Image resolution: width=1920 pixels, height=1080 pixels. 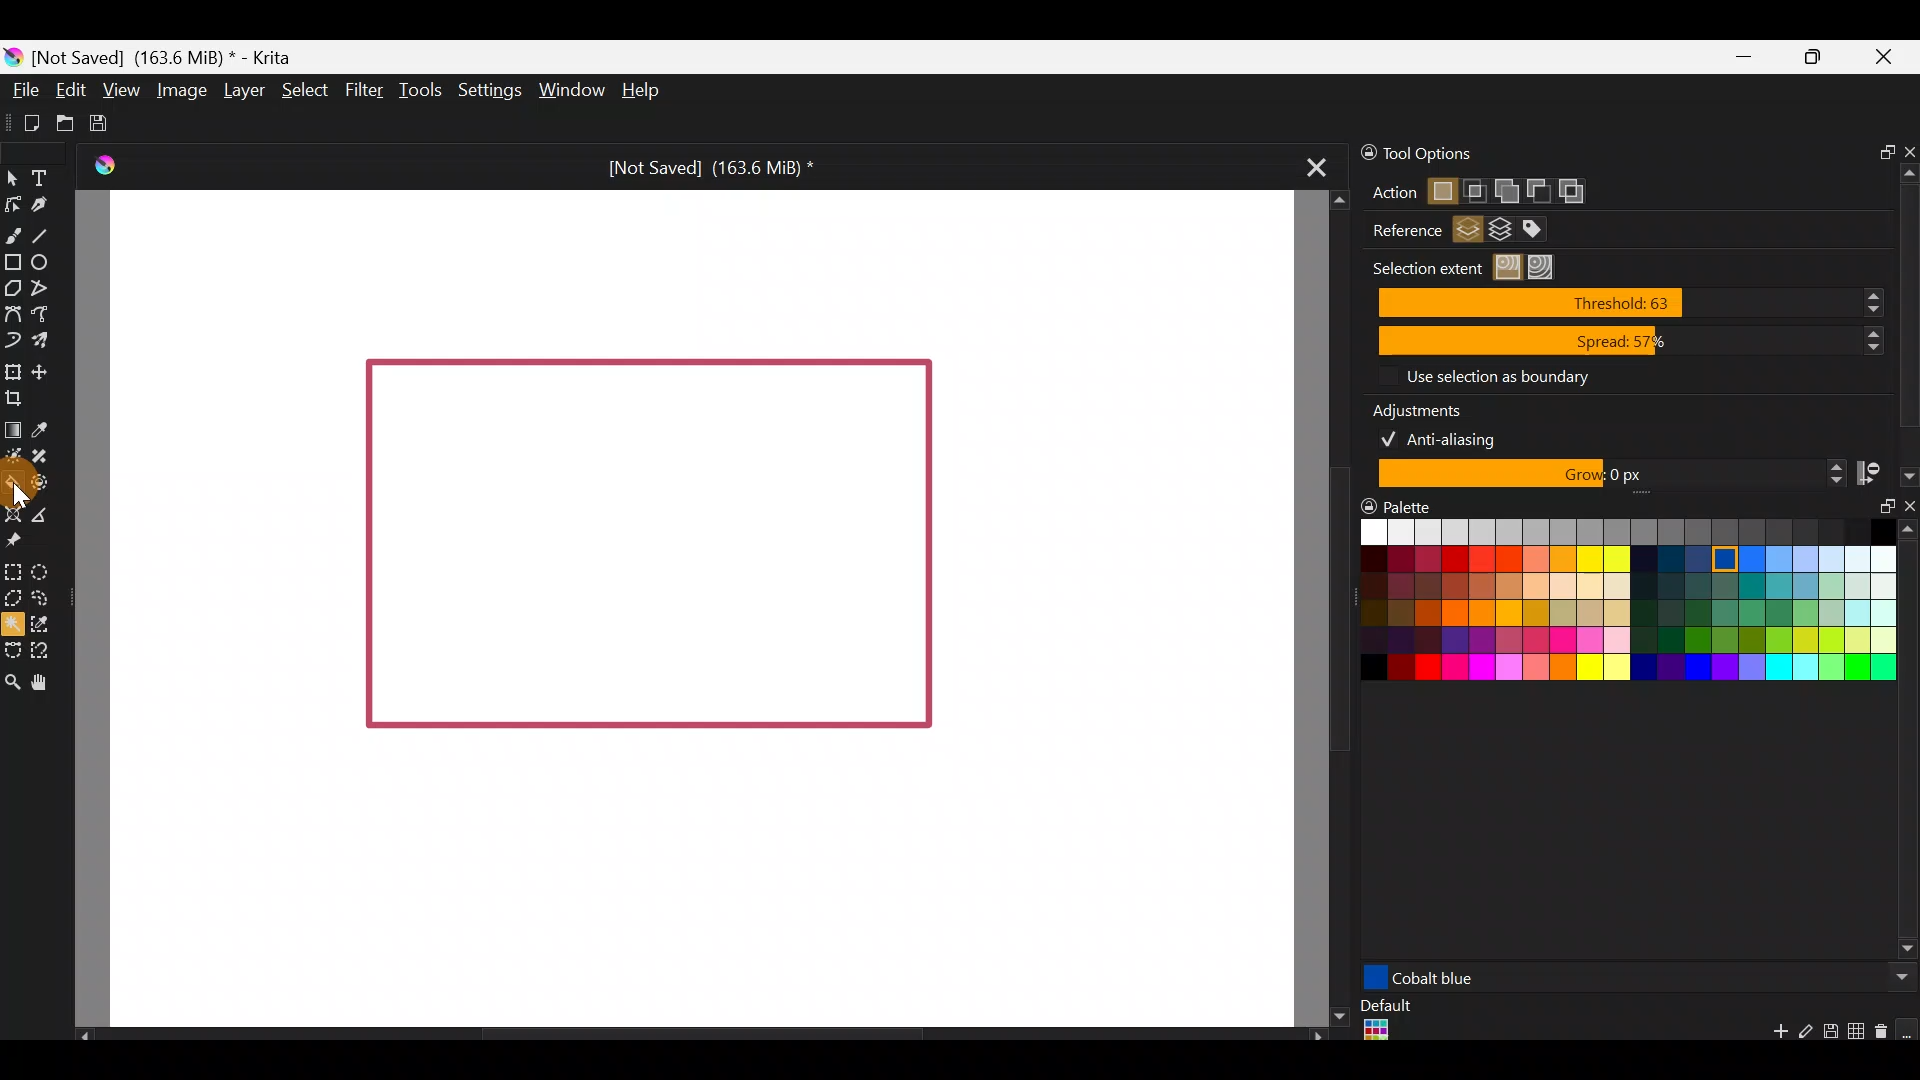 What do you see at coordinates (13, 430) in the screenshot?
I see `Draw a gradient` at bounding box center [13, 430].